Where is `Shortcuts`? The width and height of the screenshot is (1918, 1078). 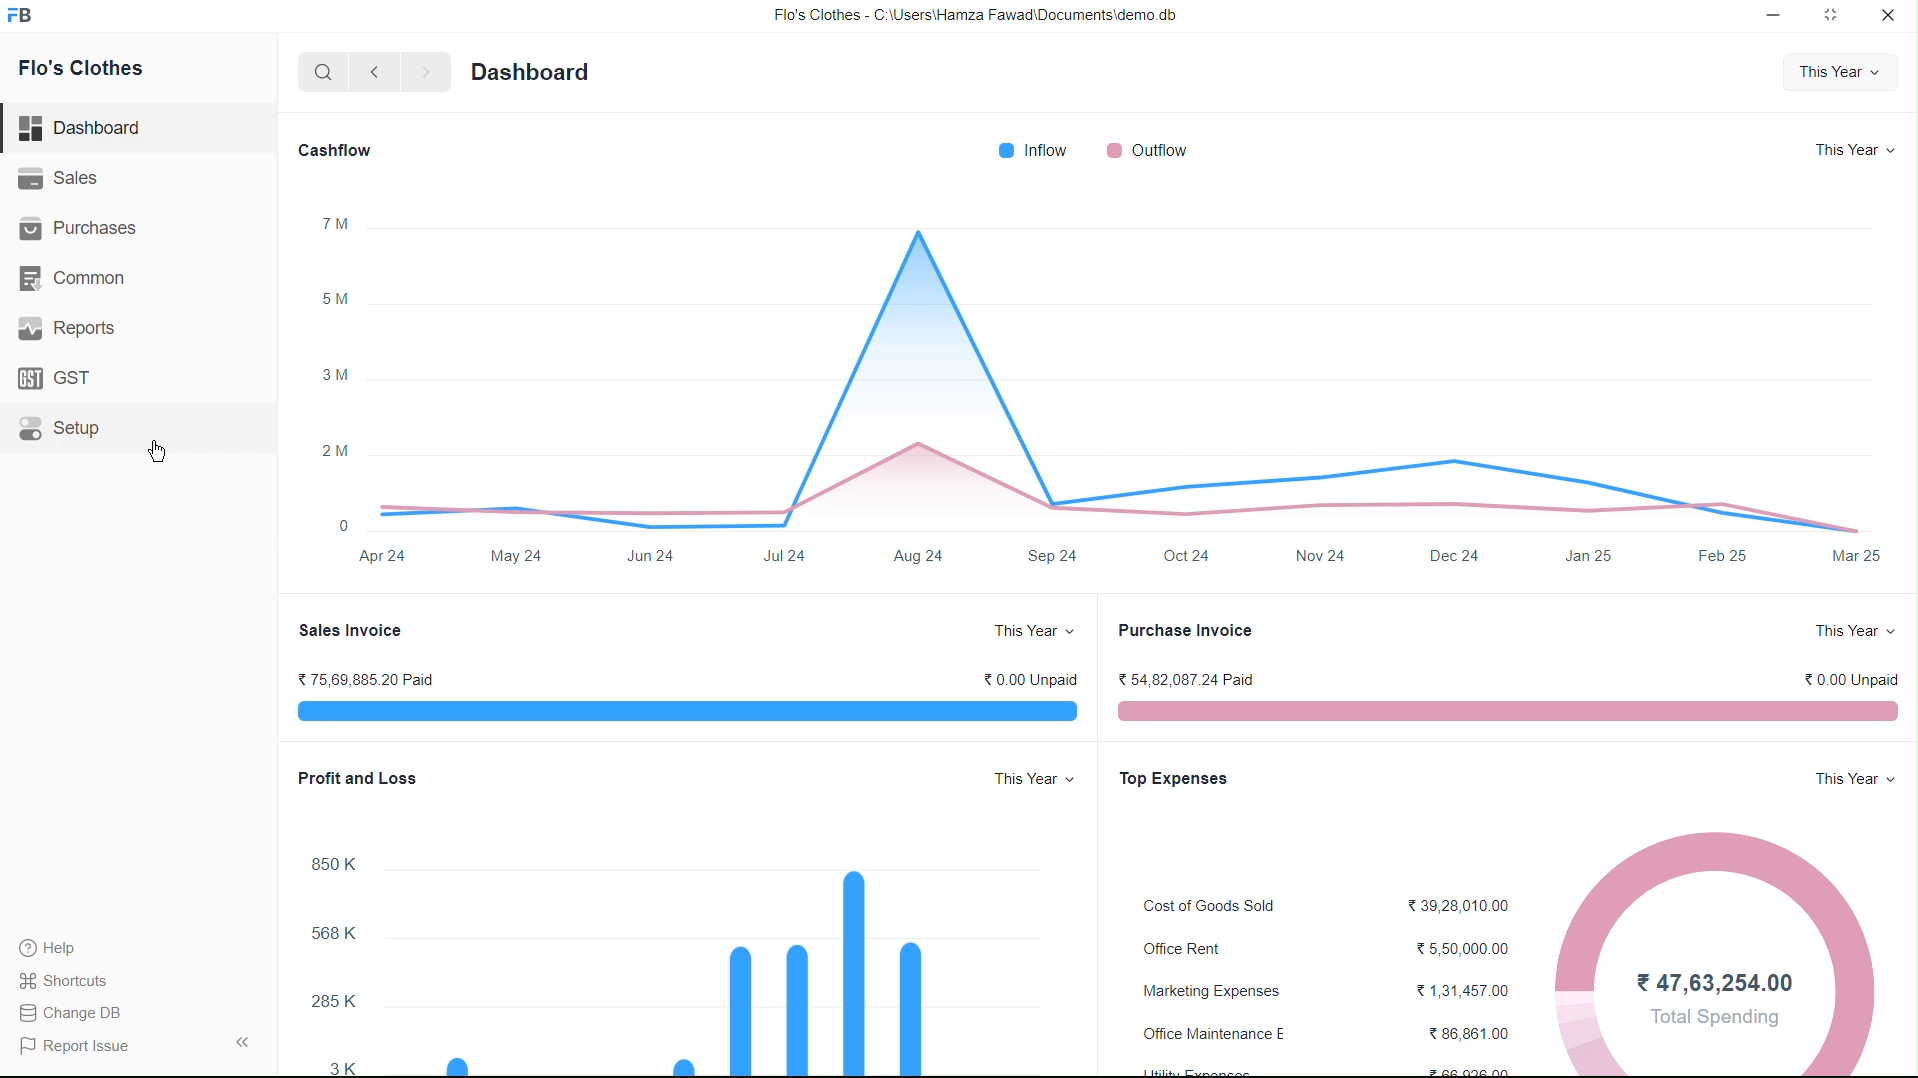 Shortcuts is located at coordinates (75, 979).